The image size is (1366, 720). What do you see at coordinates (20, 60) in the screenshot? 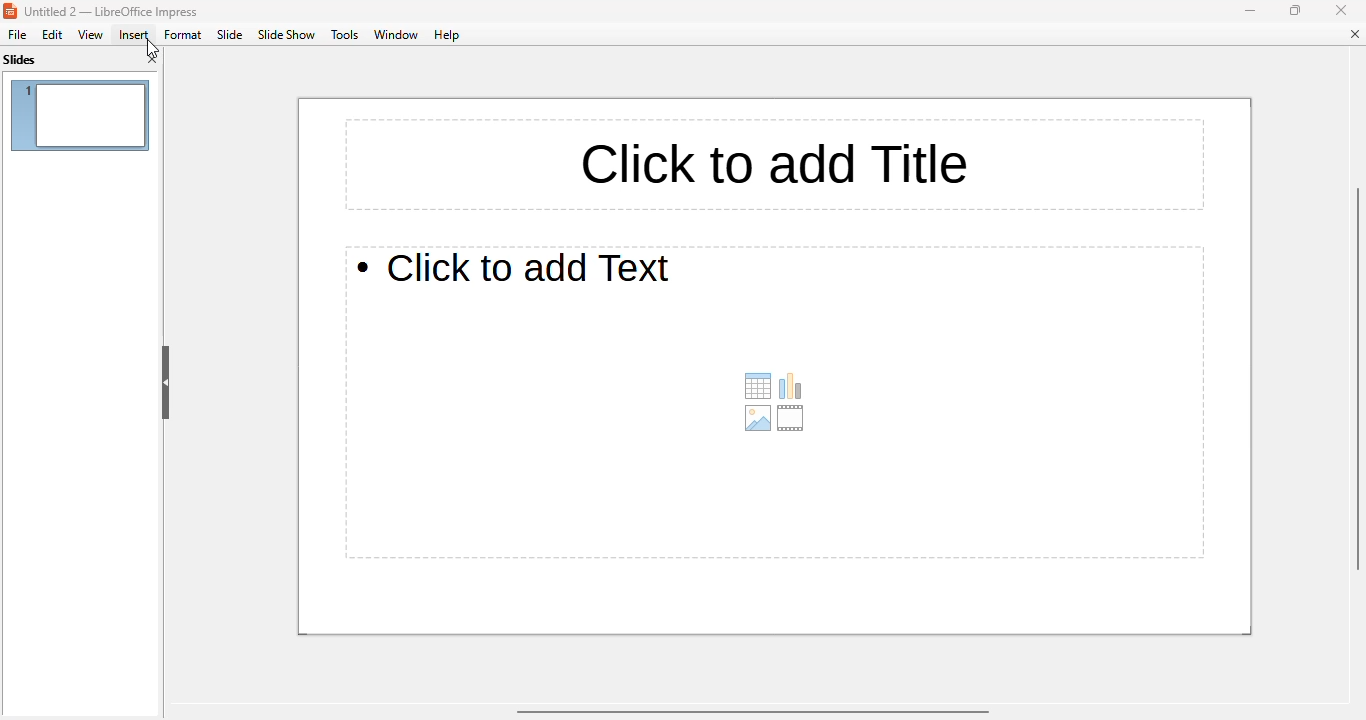
I see `slides` at bounding box center [20, 60].